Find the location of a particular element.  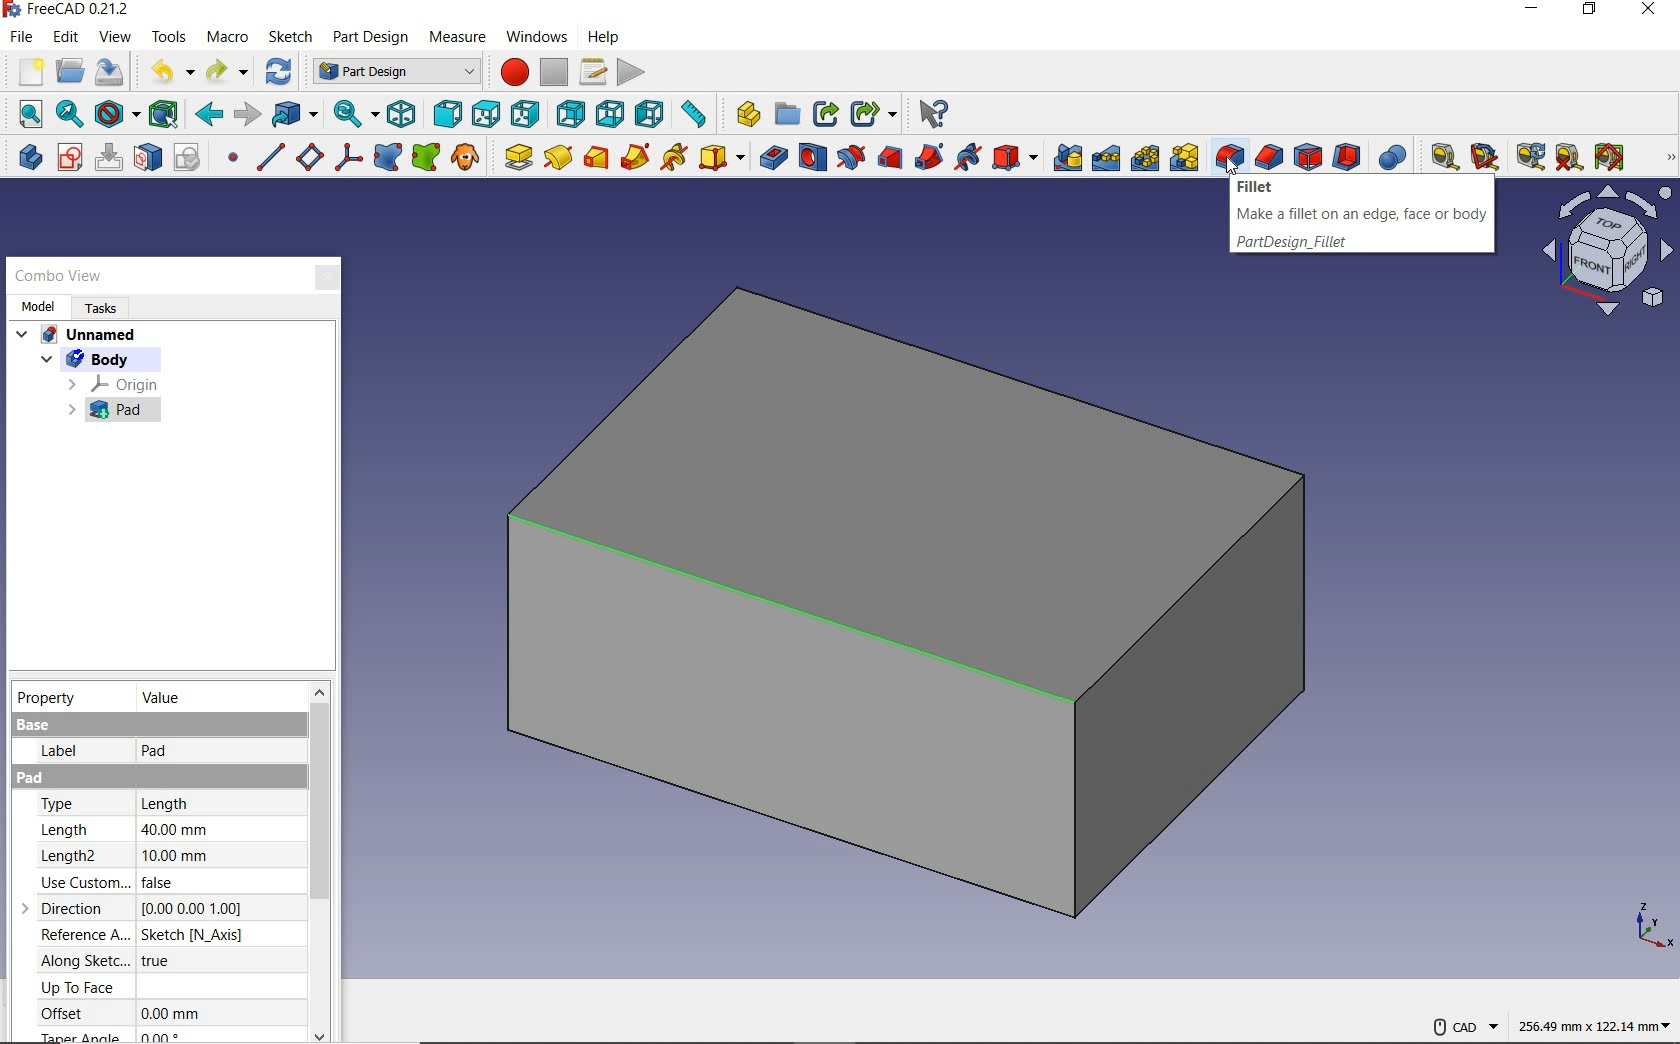

up to face is located at coordinates (78, 988).